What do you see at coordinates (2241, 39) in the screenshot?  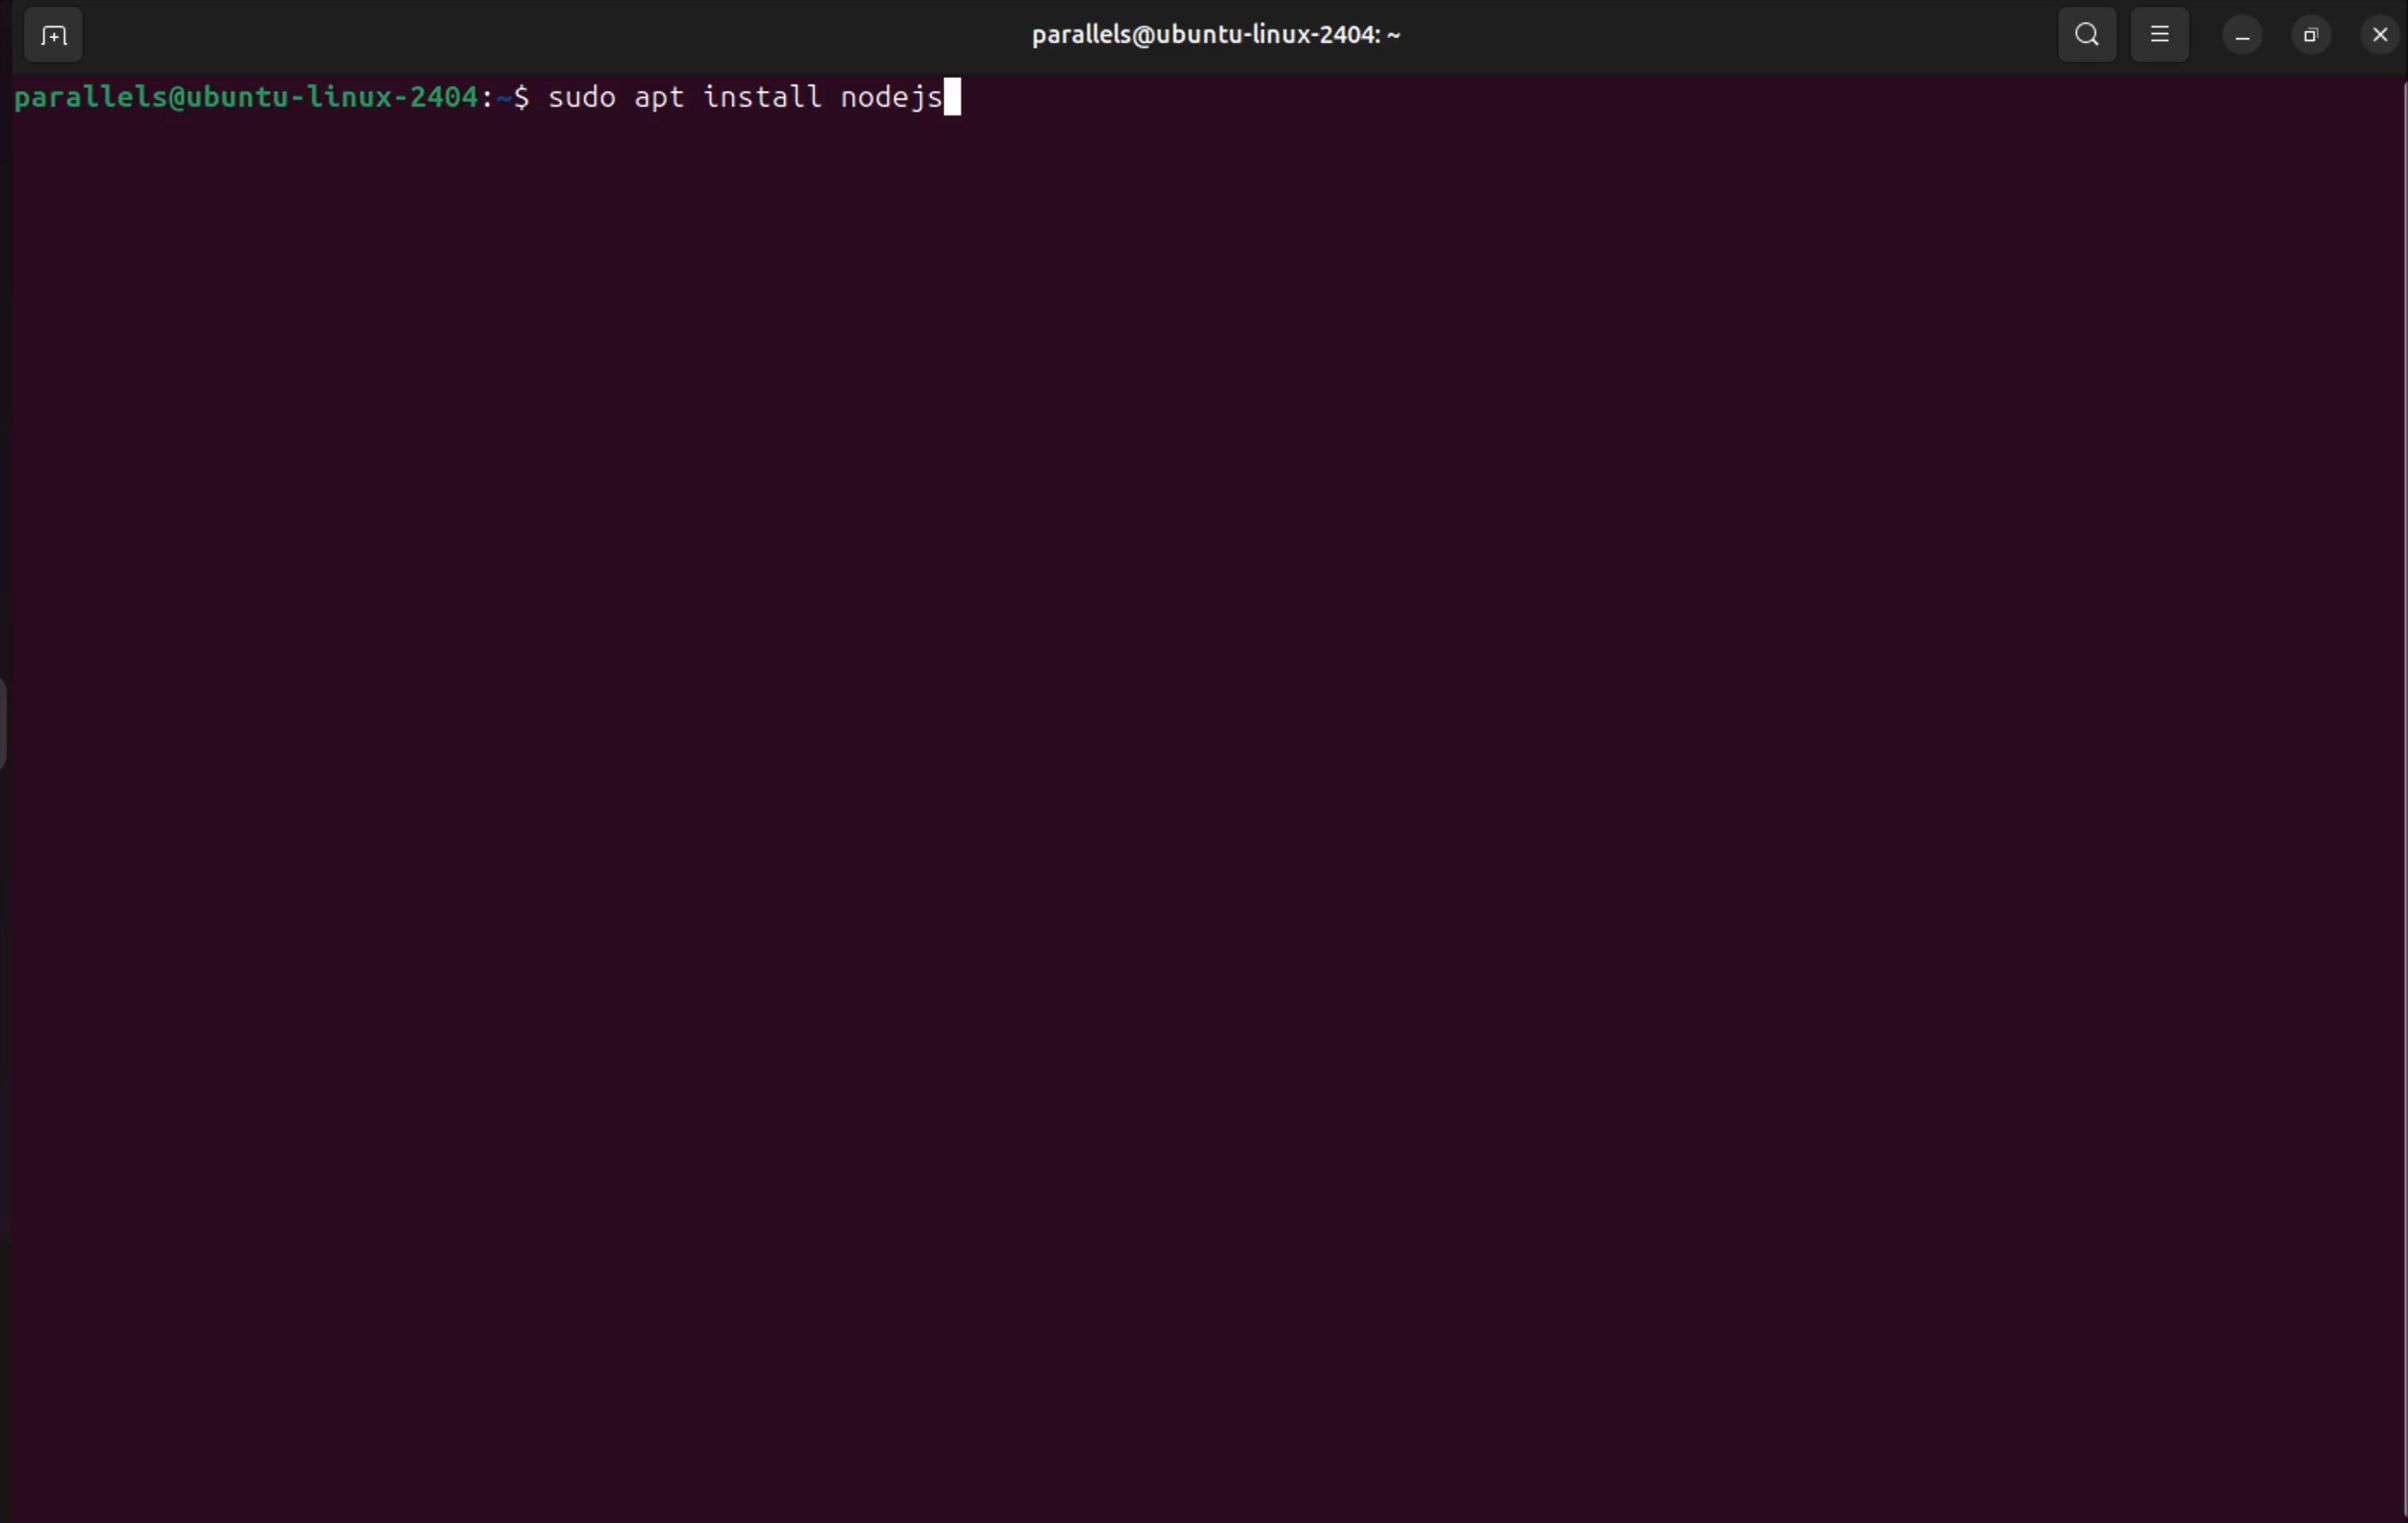 I see `minimize` at bounding box center [2241, 39].